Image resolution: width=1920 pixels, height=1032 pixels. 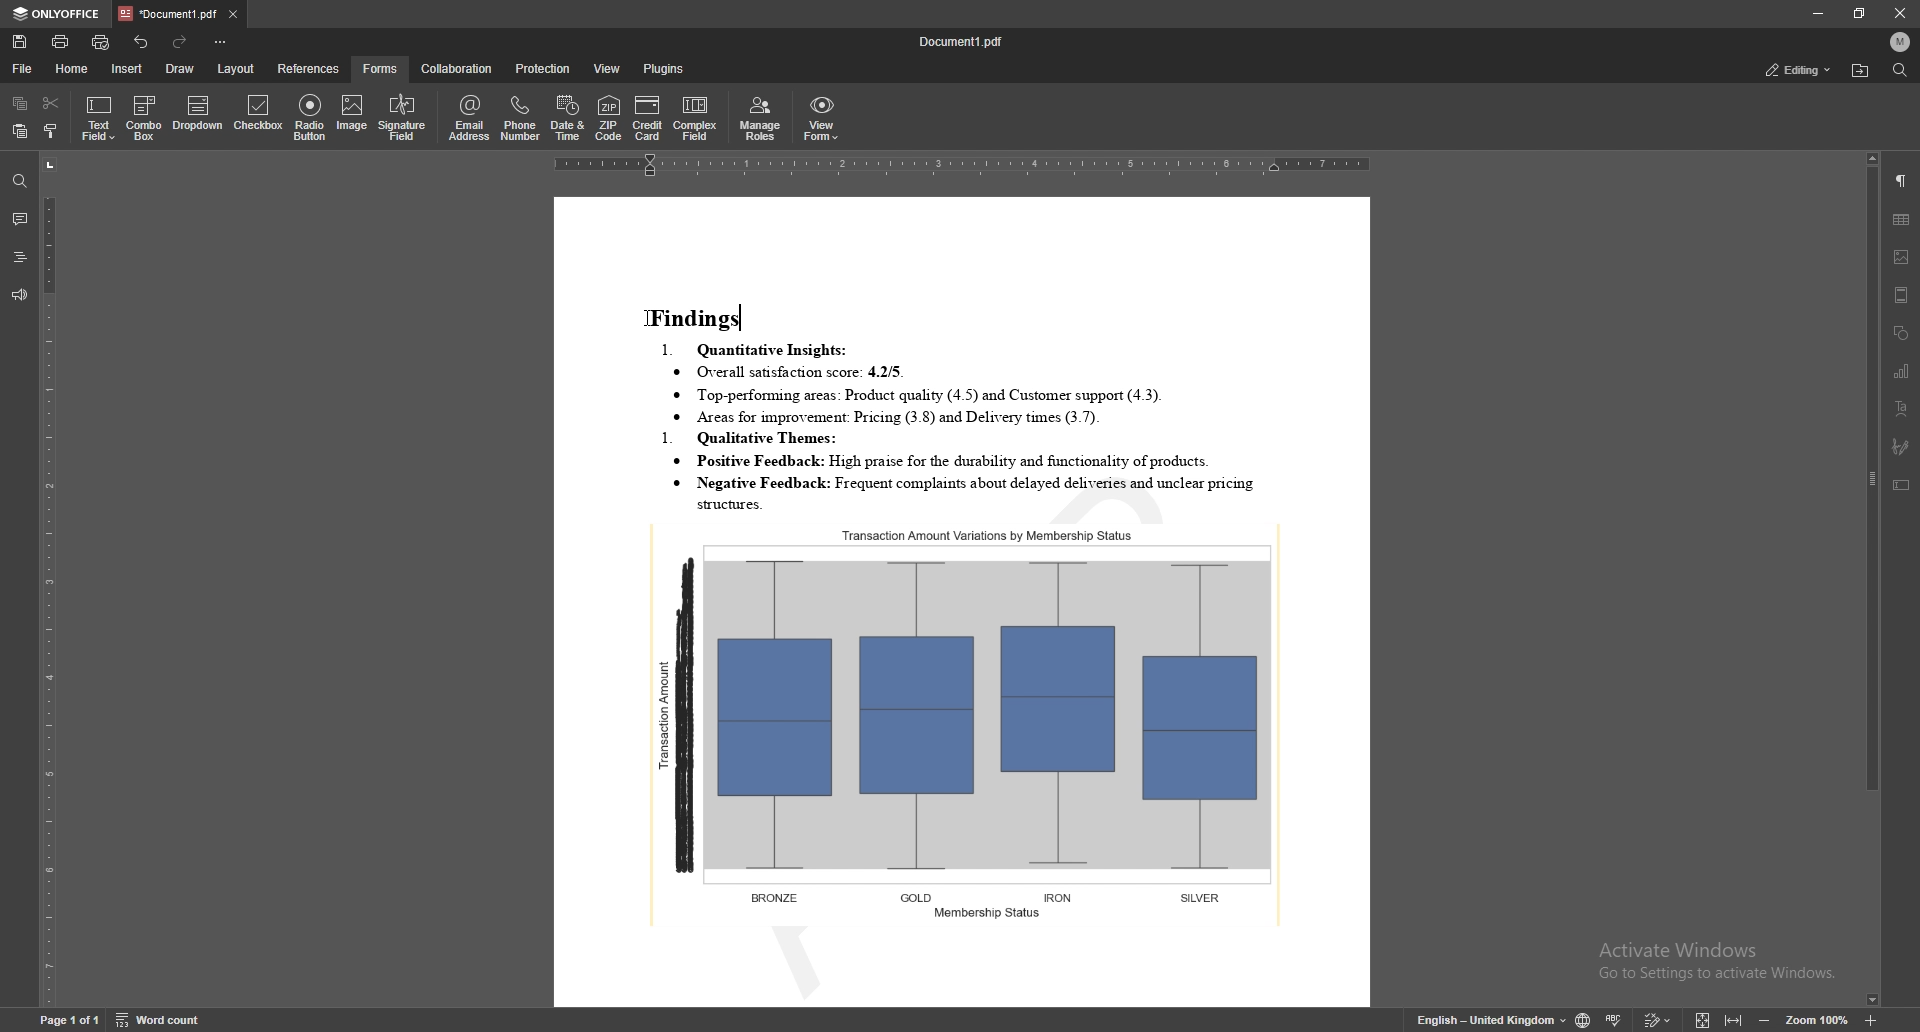 What do you see at coordinates (697, 120) in the screenshot?
I see `complex field` at bounding box center [697, 120].